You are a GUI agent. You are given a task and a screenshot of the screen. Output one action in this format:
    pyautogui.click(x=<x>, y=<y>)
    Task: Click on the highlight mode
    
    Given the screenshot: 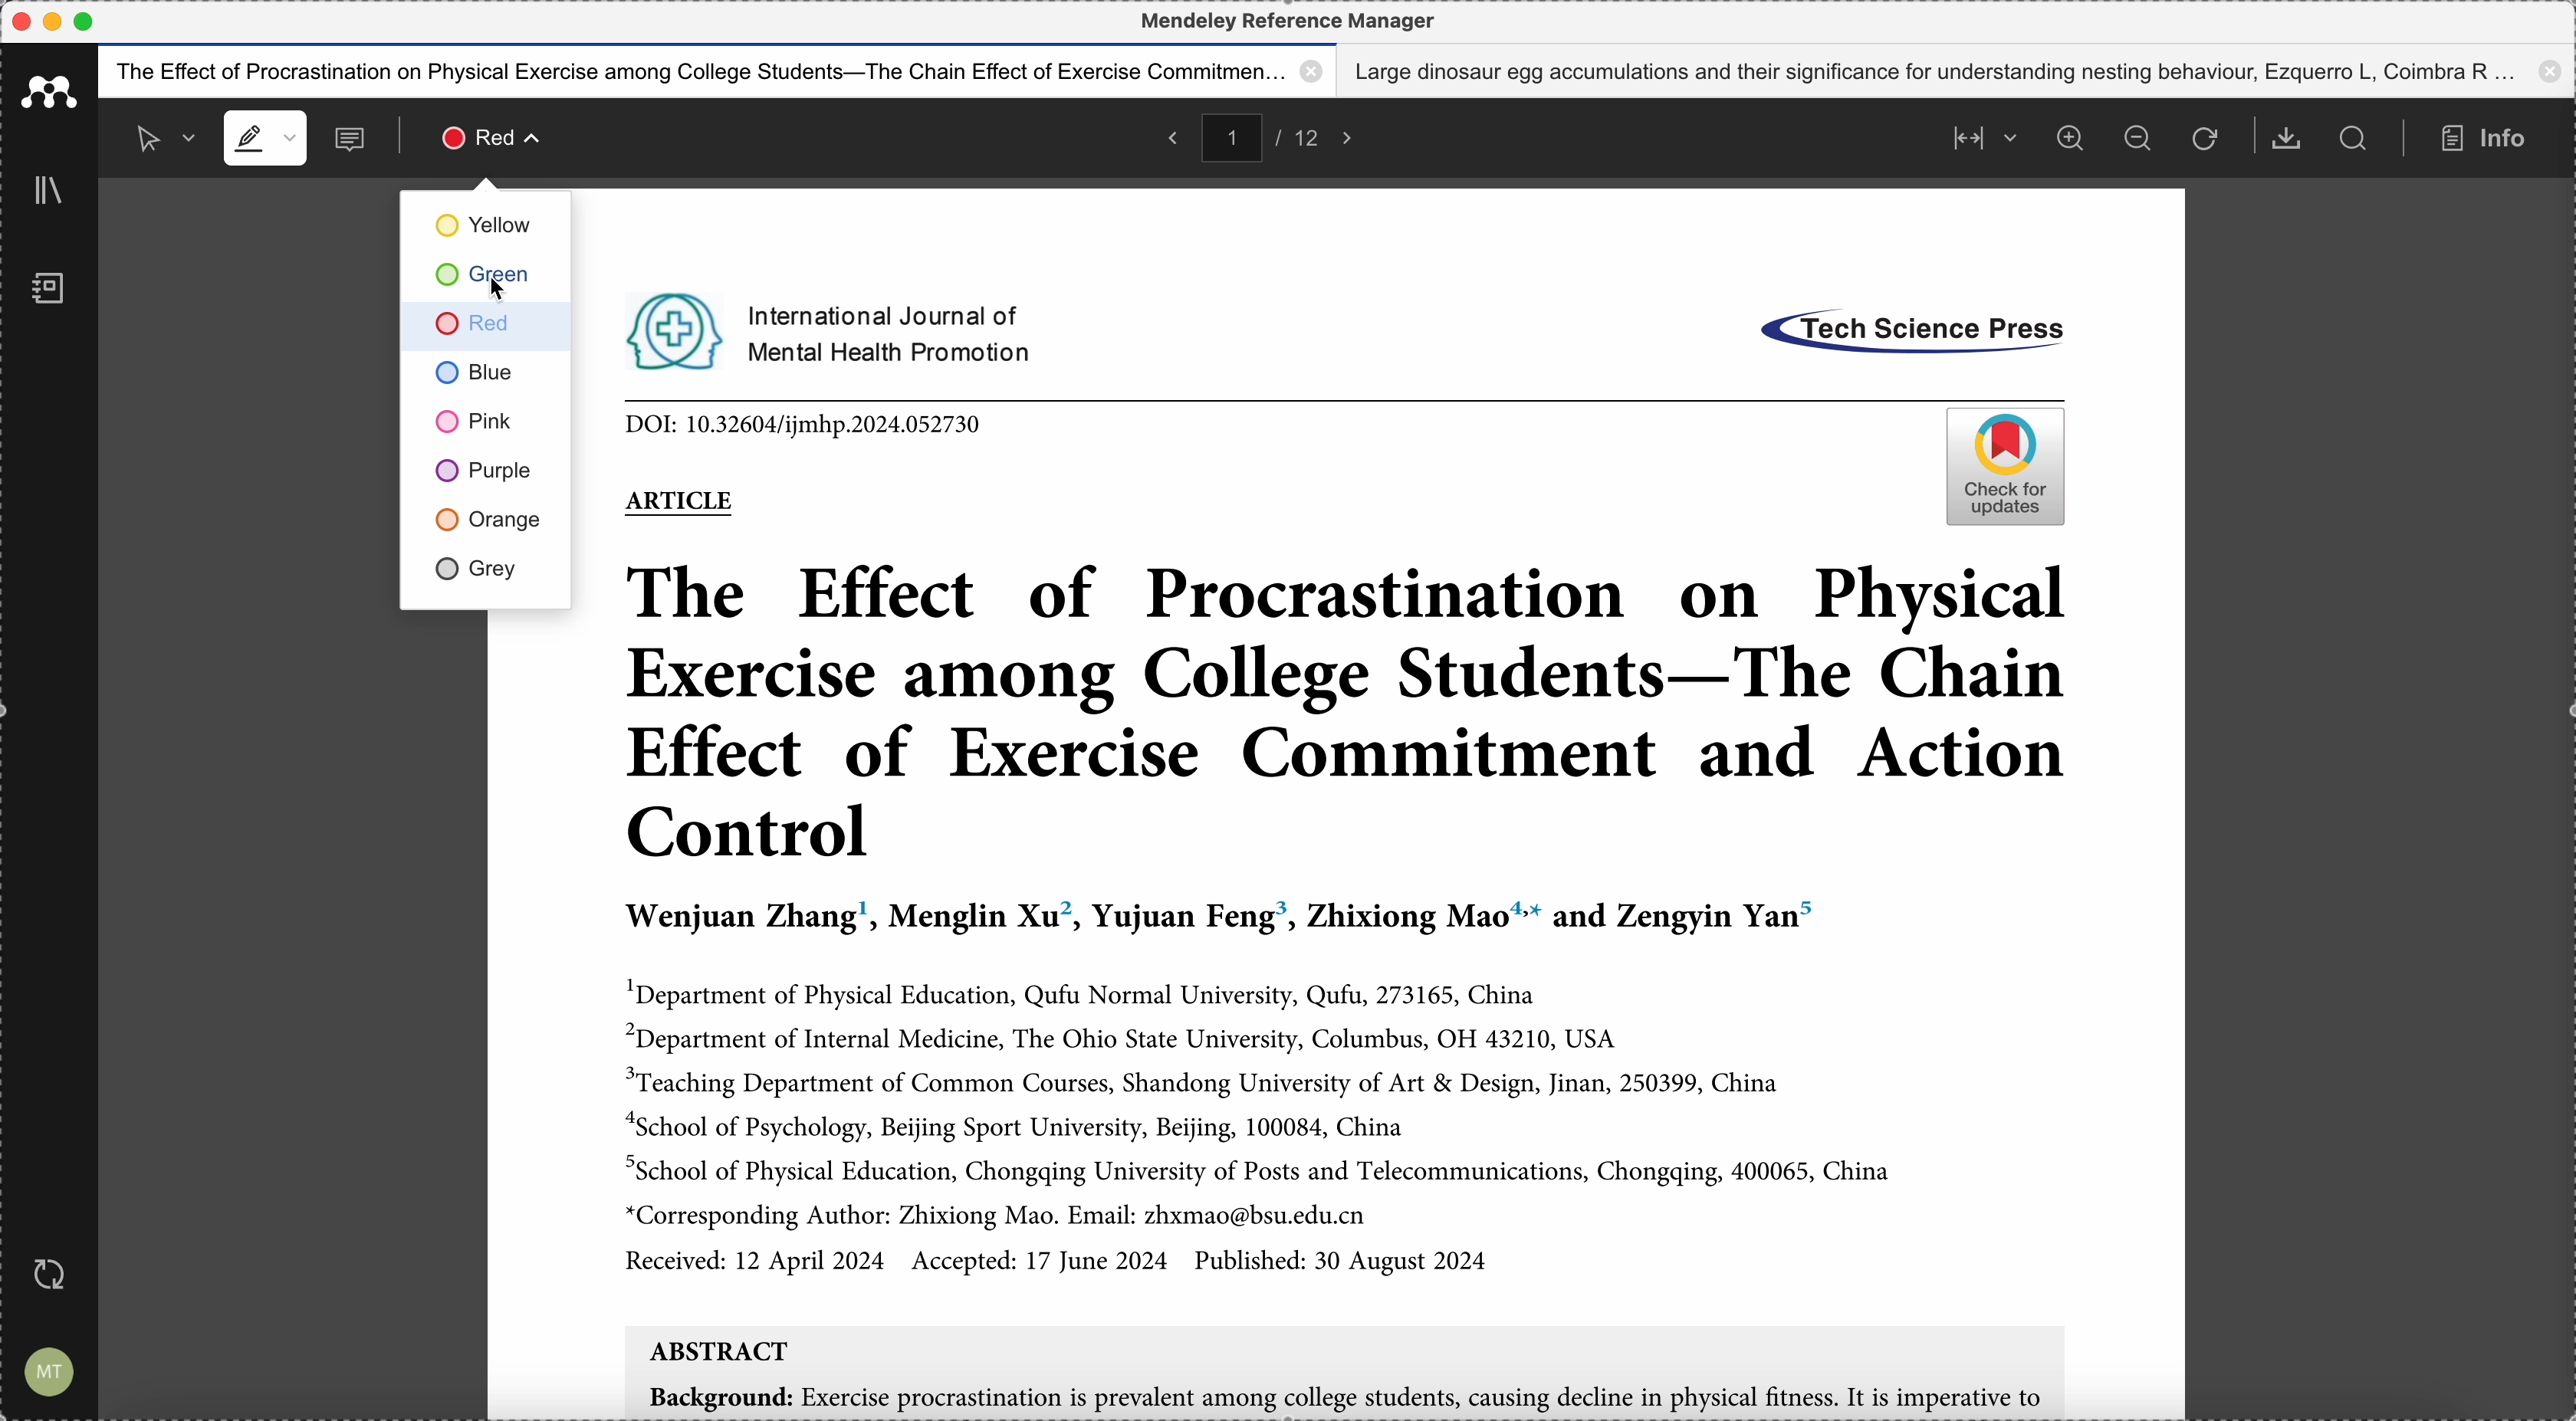 What is the action you would take?
    pyautogui.click(x=264, y=139)
    